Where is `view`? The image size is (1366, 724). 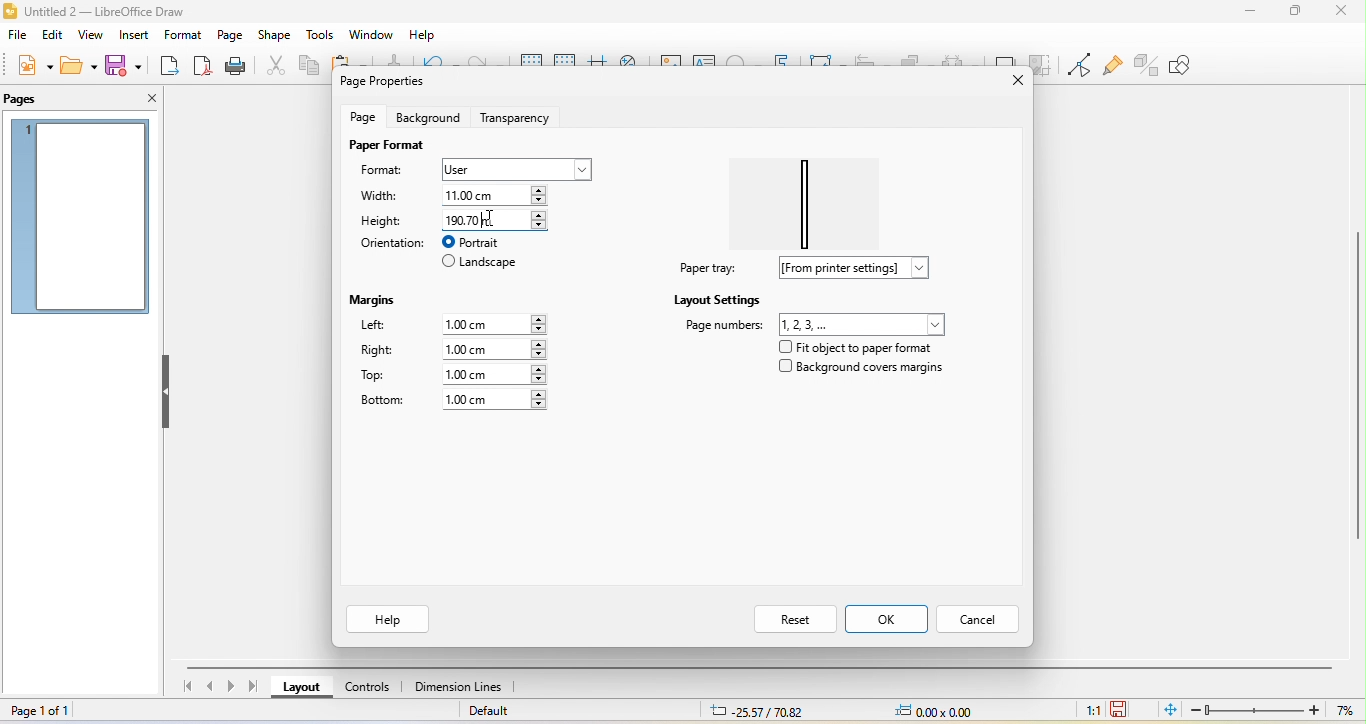
view is located at coordinates (89, 37).